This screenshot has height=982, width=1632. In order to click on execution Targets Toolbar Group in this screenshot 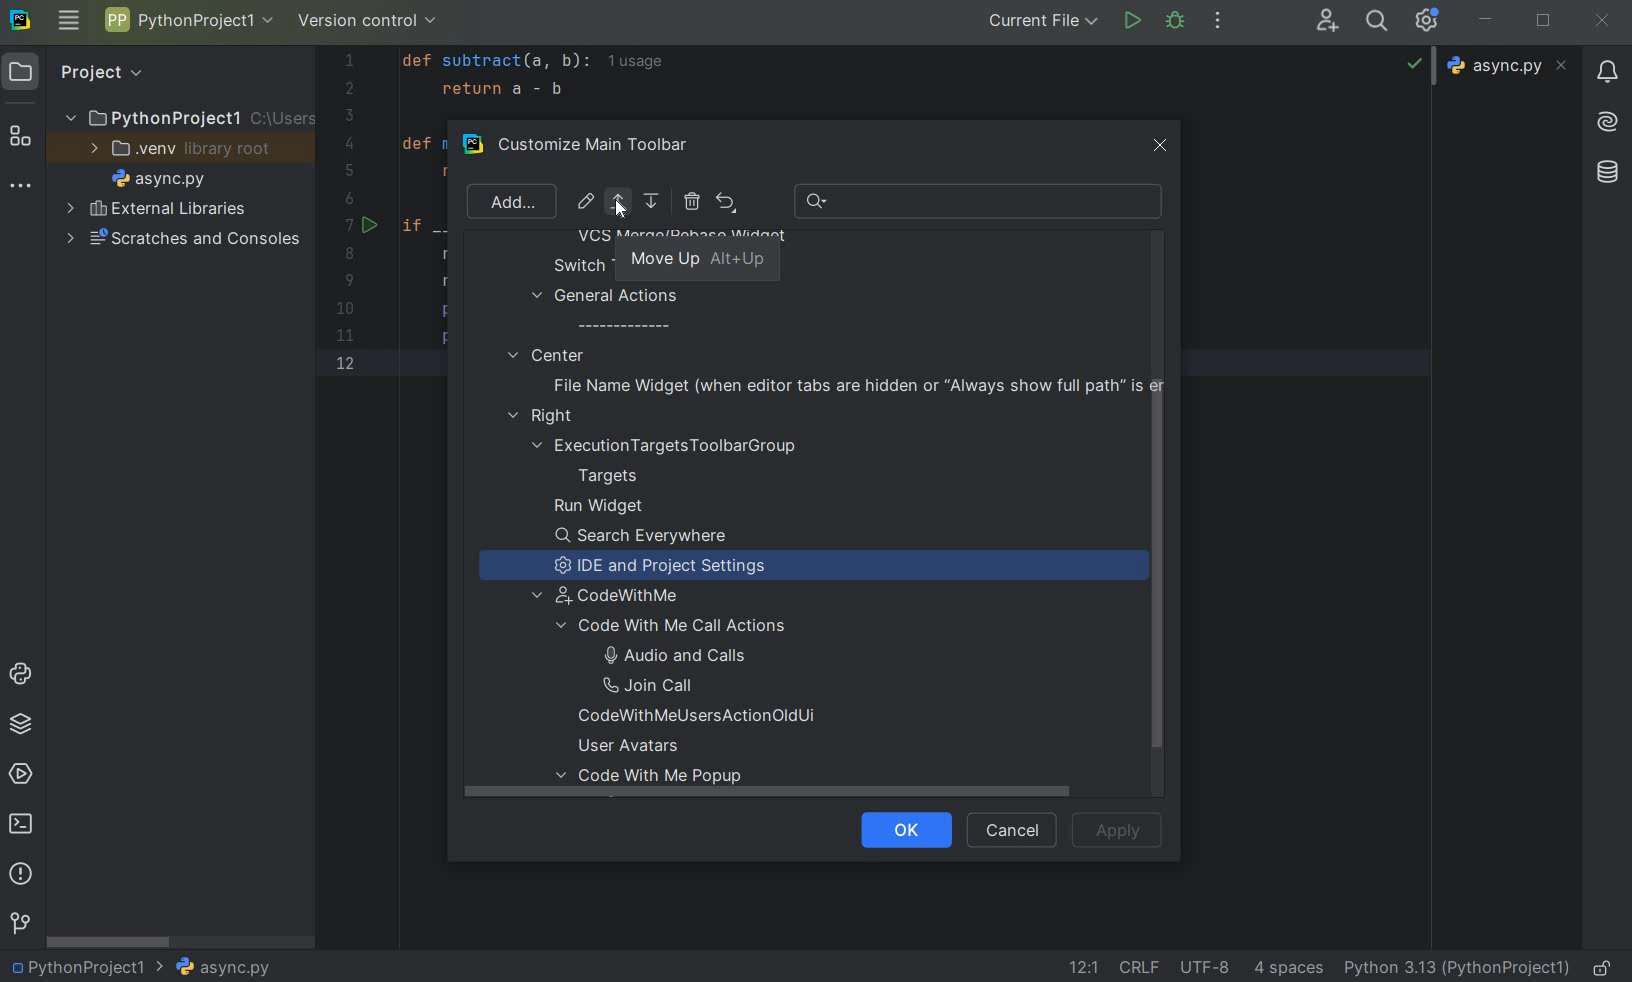, I will do `click(668, 446)`.